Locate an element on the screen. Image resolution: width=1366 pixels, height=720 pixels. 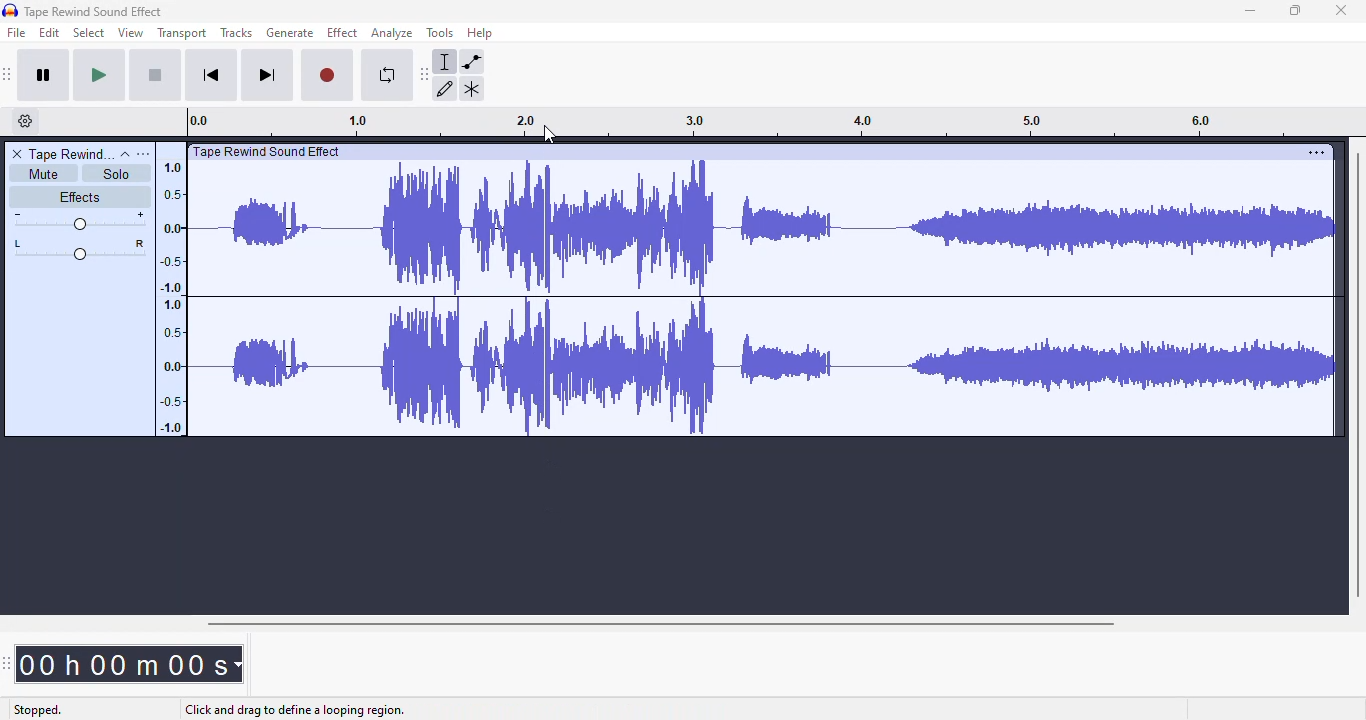
collapse is located at coordinates (125, 154).